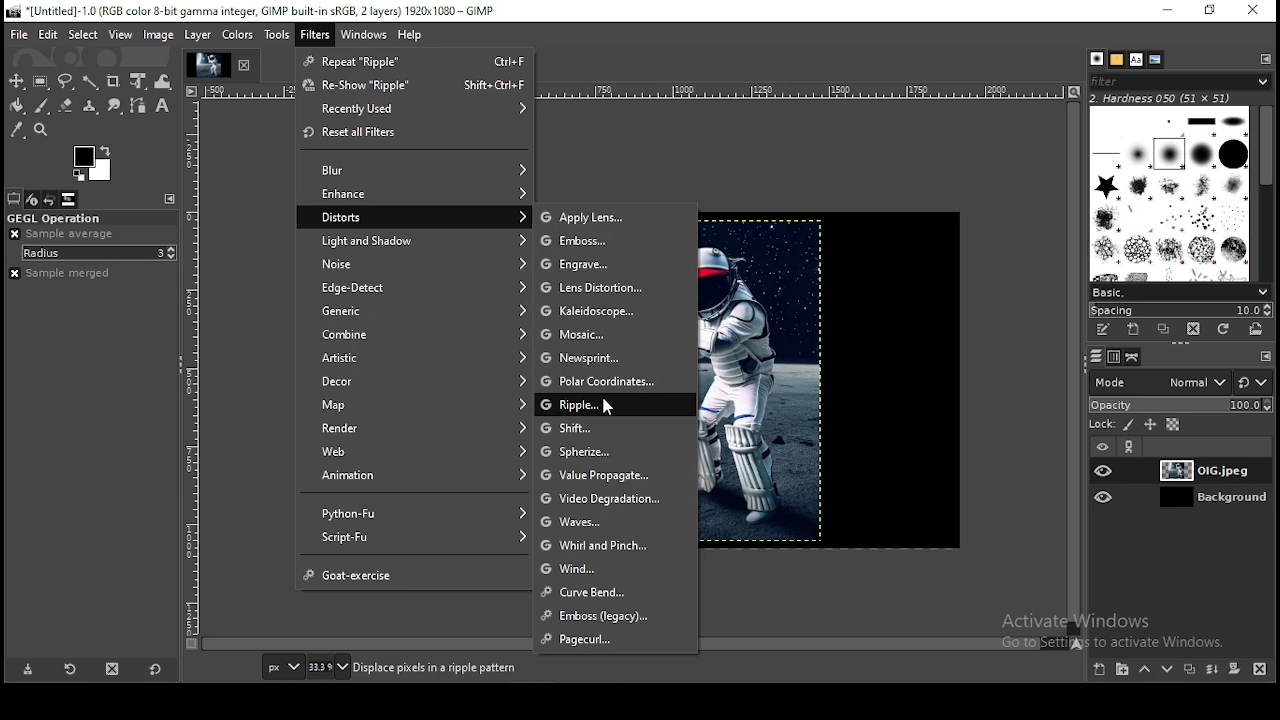 This screenshot has width=1280, height=720. I want to click on move layer down, so click(1168, 672).